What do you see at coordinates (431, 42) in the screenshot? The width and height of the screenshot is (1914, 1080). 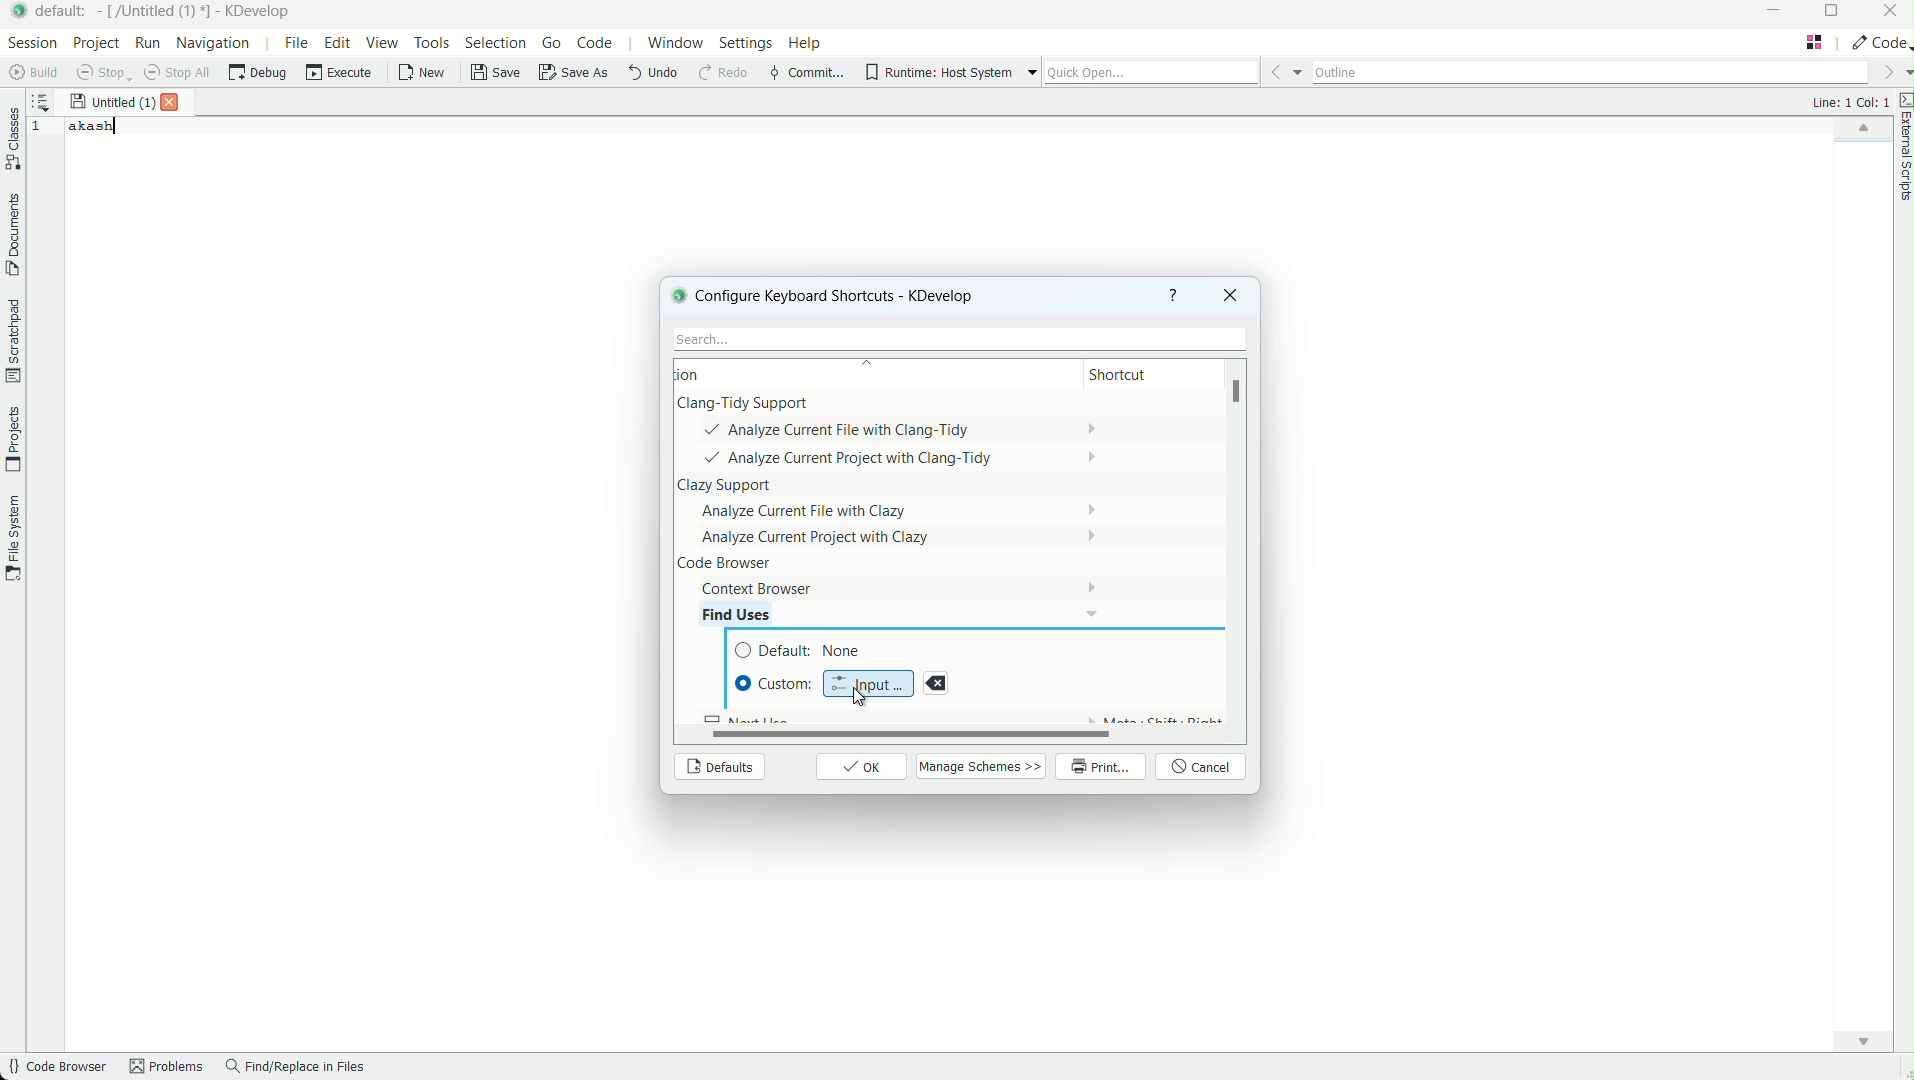 I see `tools menu` at bounding box center [431, 42].